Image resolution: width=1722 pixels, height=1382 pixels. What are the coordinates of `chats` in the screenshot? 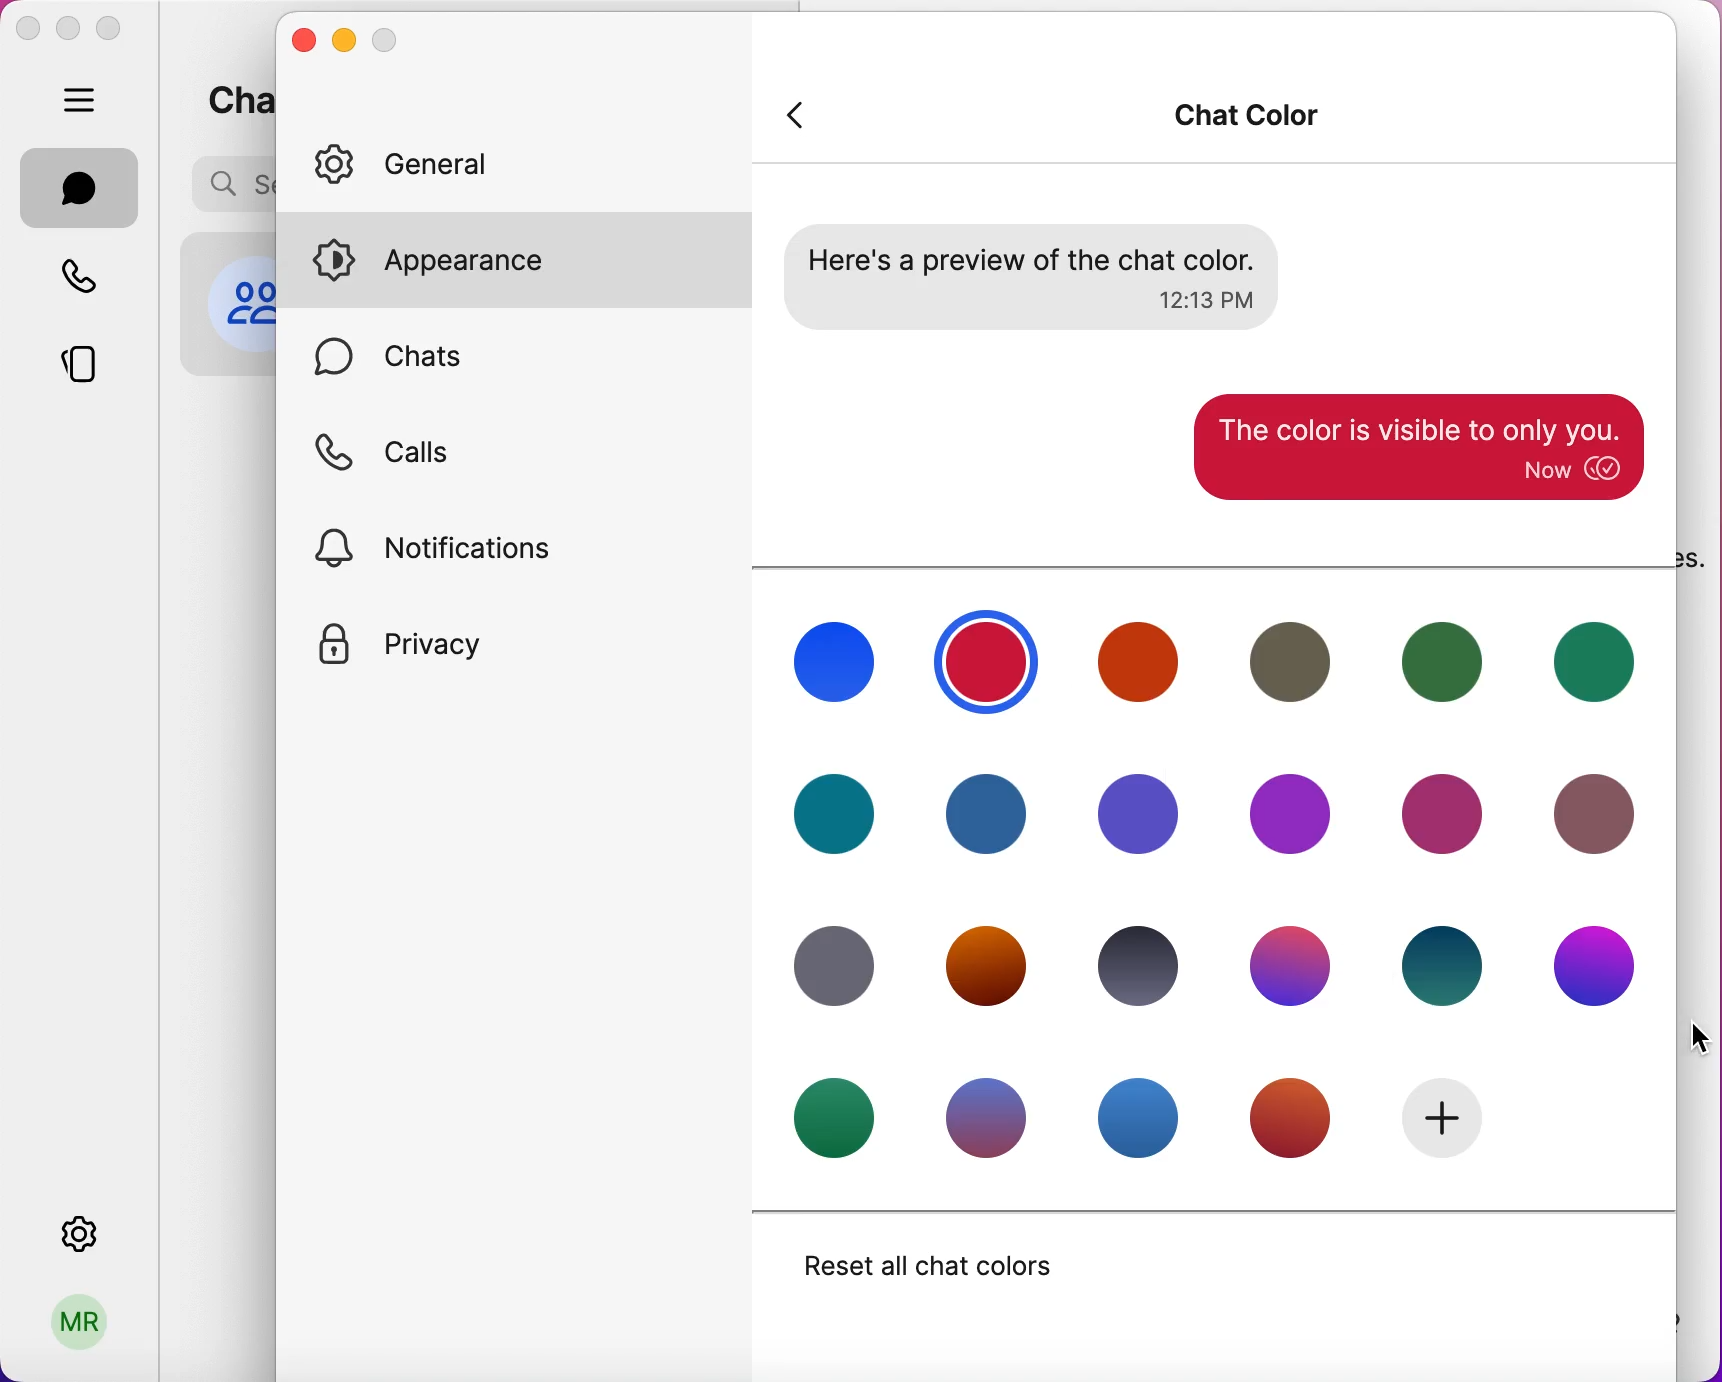 It's located at (428, 357).